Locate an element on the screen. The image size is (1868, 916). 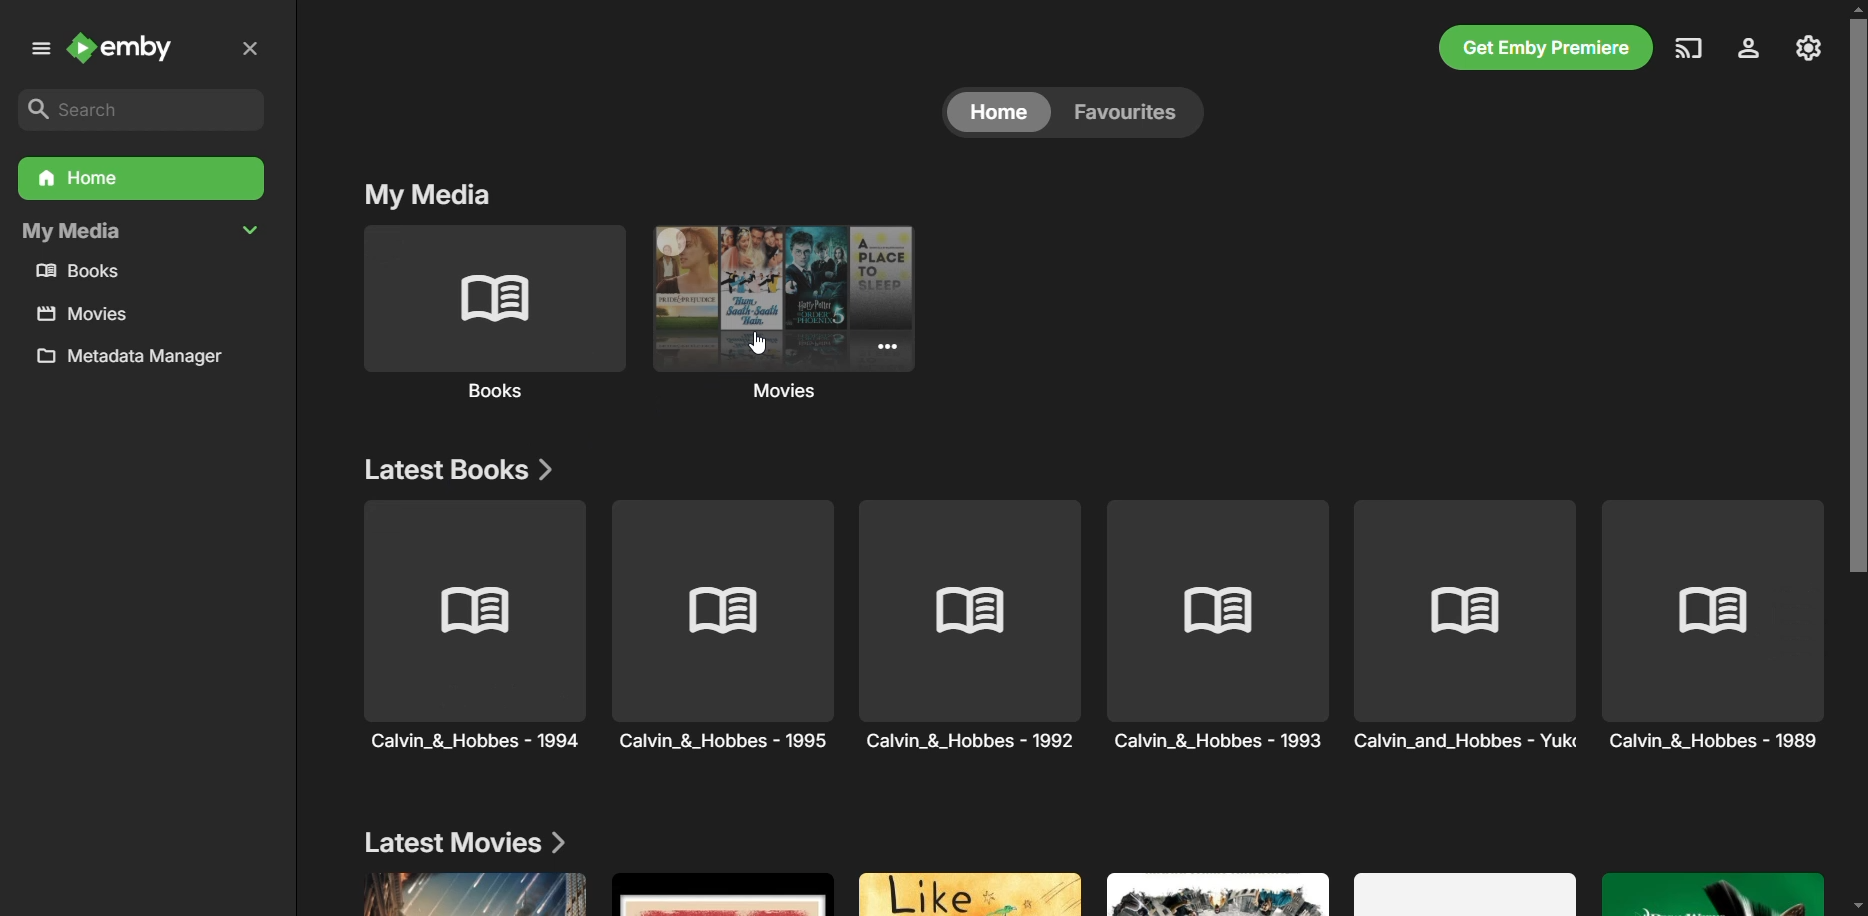
Vertical Scrol Bar is located at coordinates (1856, 458).